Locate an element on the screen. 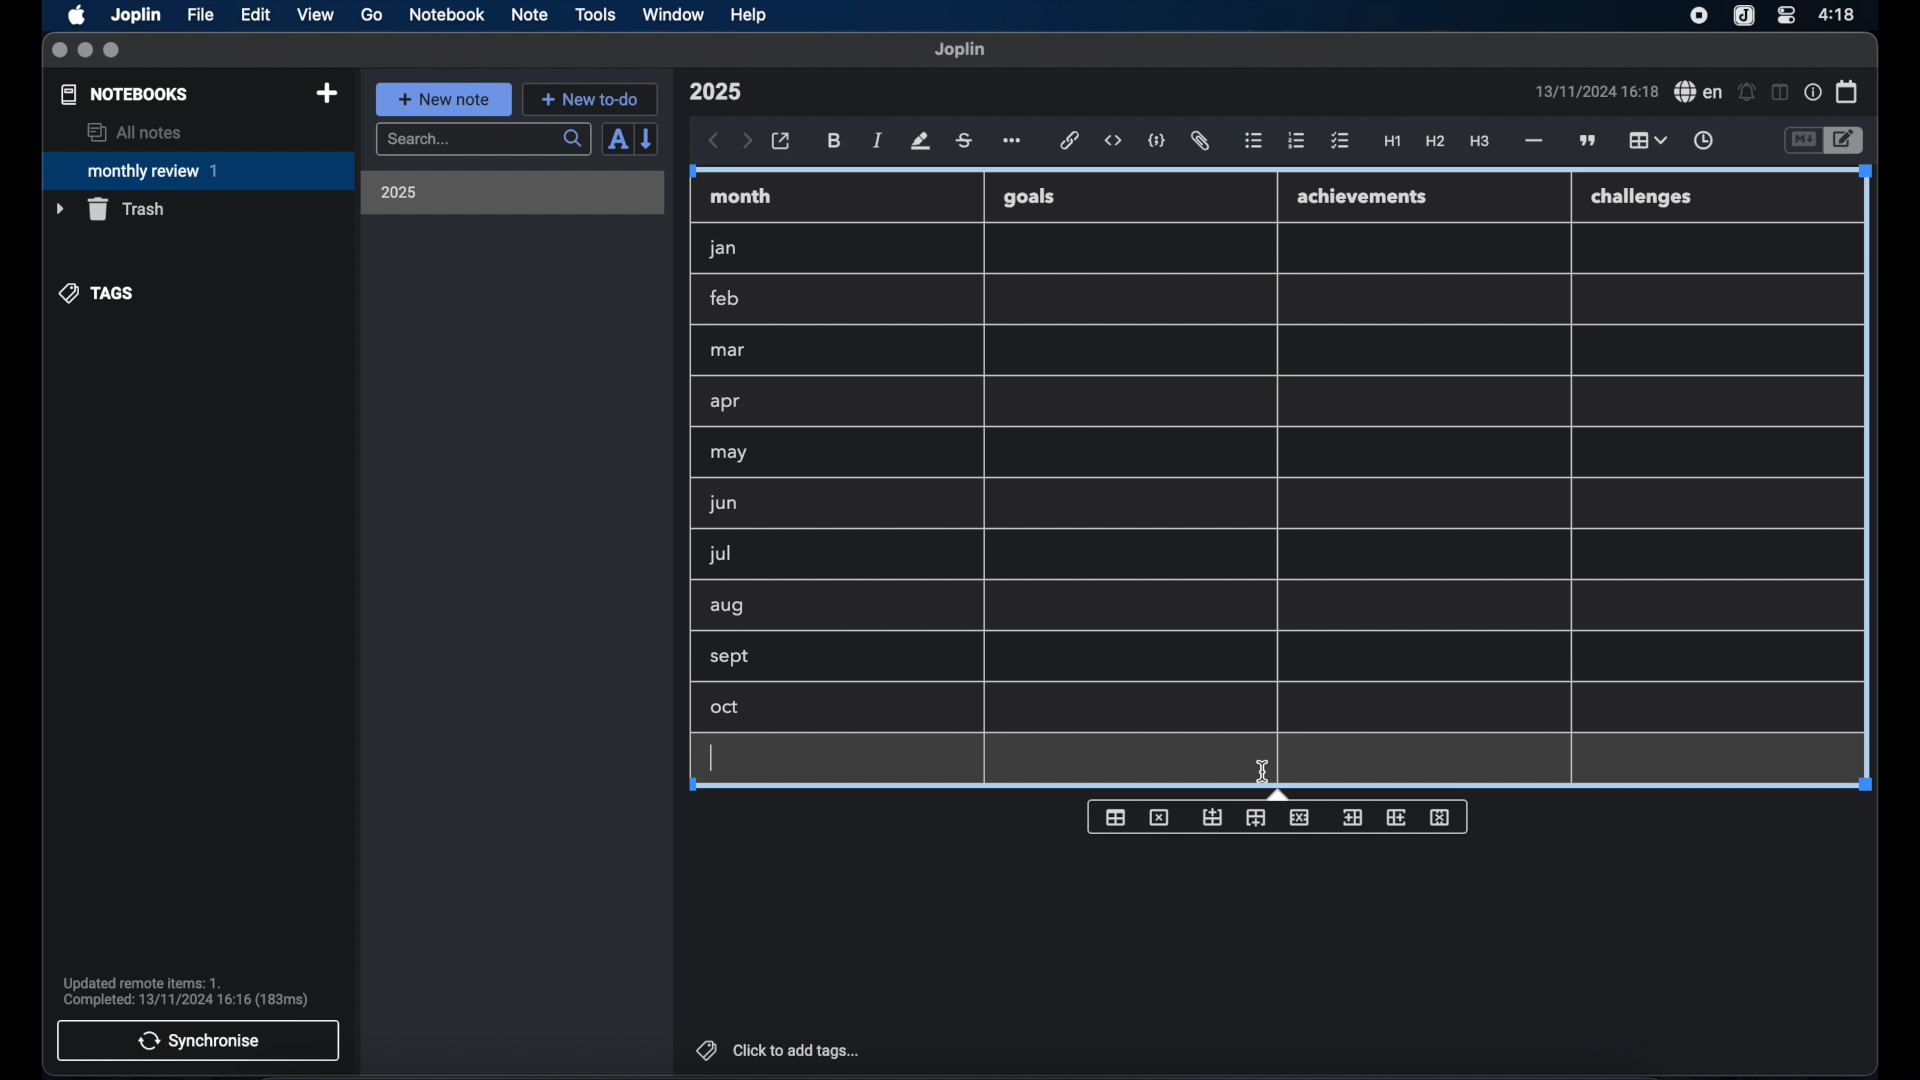 The height and width of the screenshot is (1080, 1920). note title is located at coordinates (715, 92).